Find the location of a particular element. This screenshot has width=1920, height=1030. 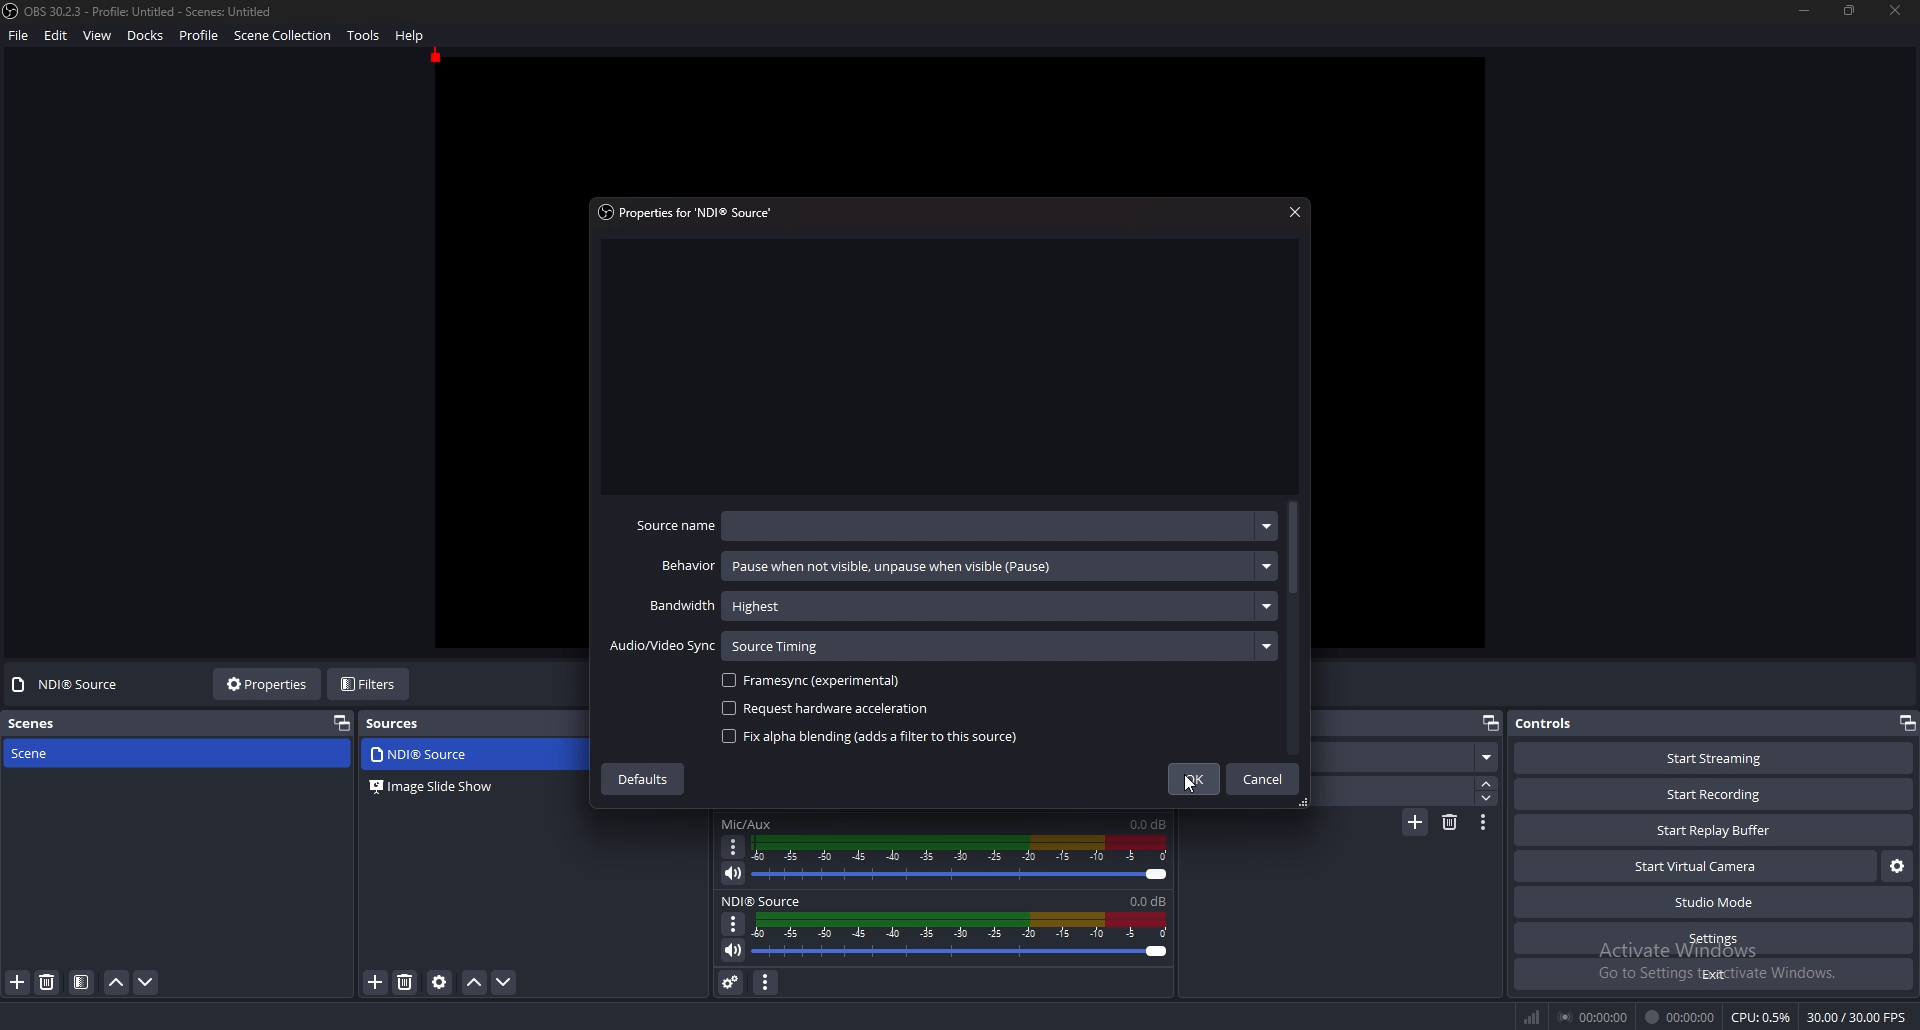

advanced audio properties is located at coordinates (732, 982).